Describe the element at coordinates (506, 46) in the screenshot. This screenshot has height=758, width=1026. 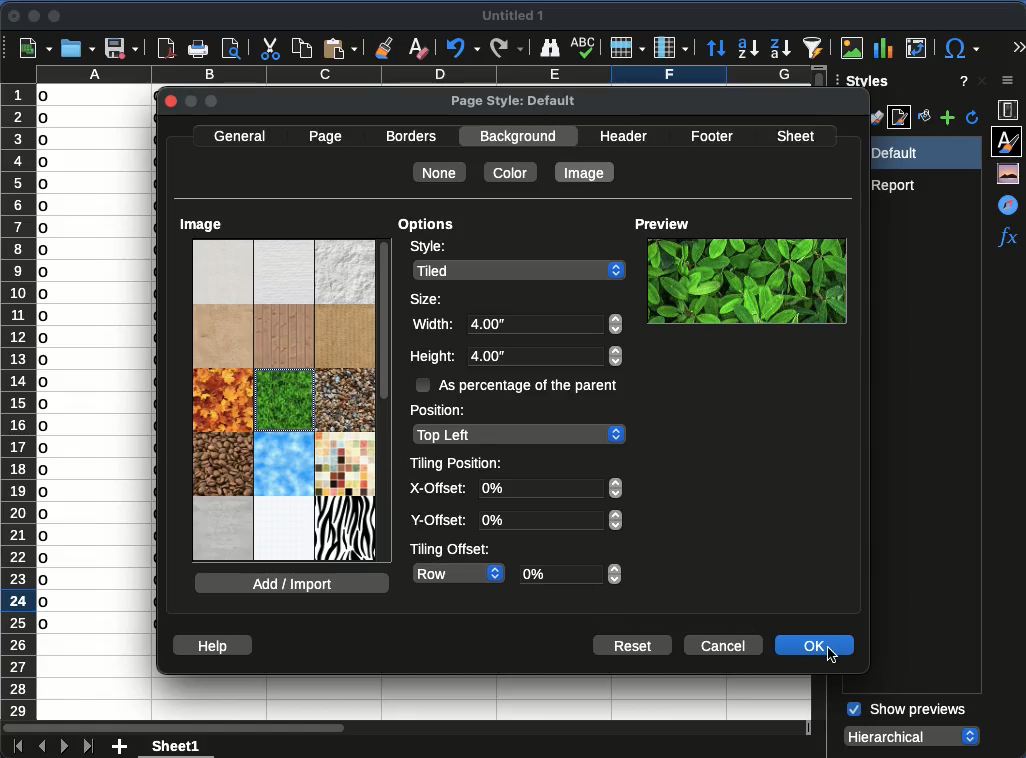
I see `redo` at that location.